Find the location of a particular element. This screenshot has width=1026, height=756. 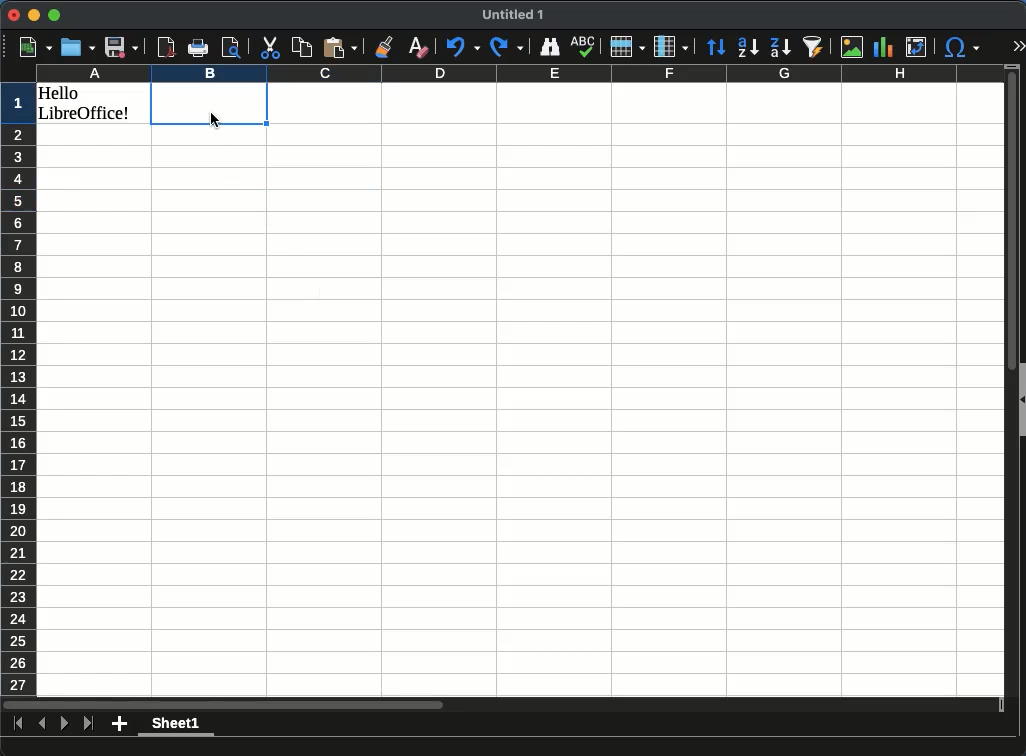

cursor is located at coordinates (216, 120).